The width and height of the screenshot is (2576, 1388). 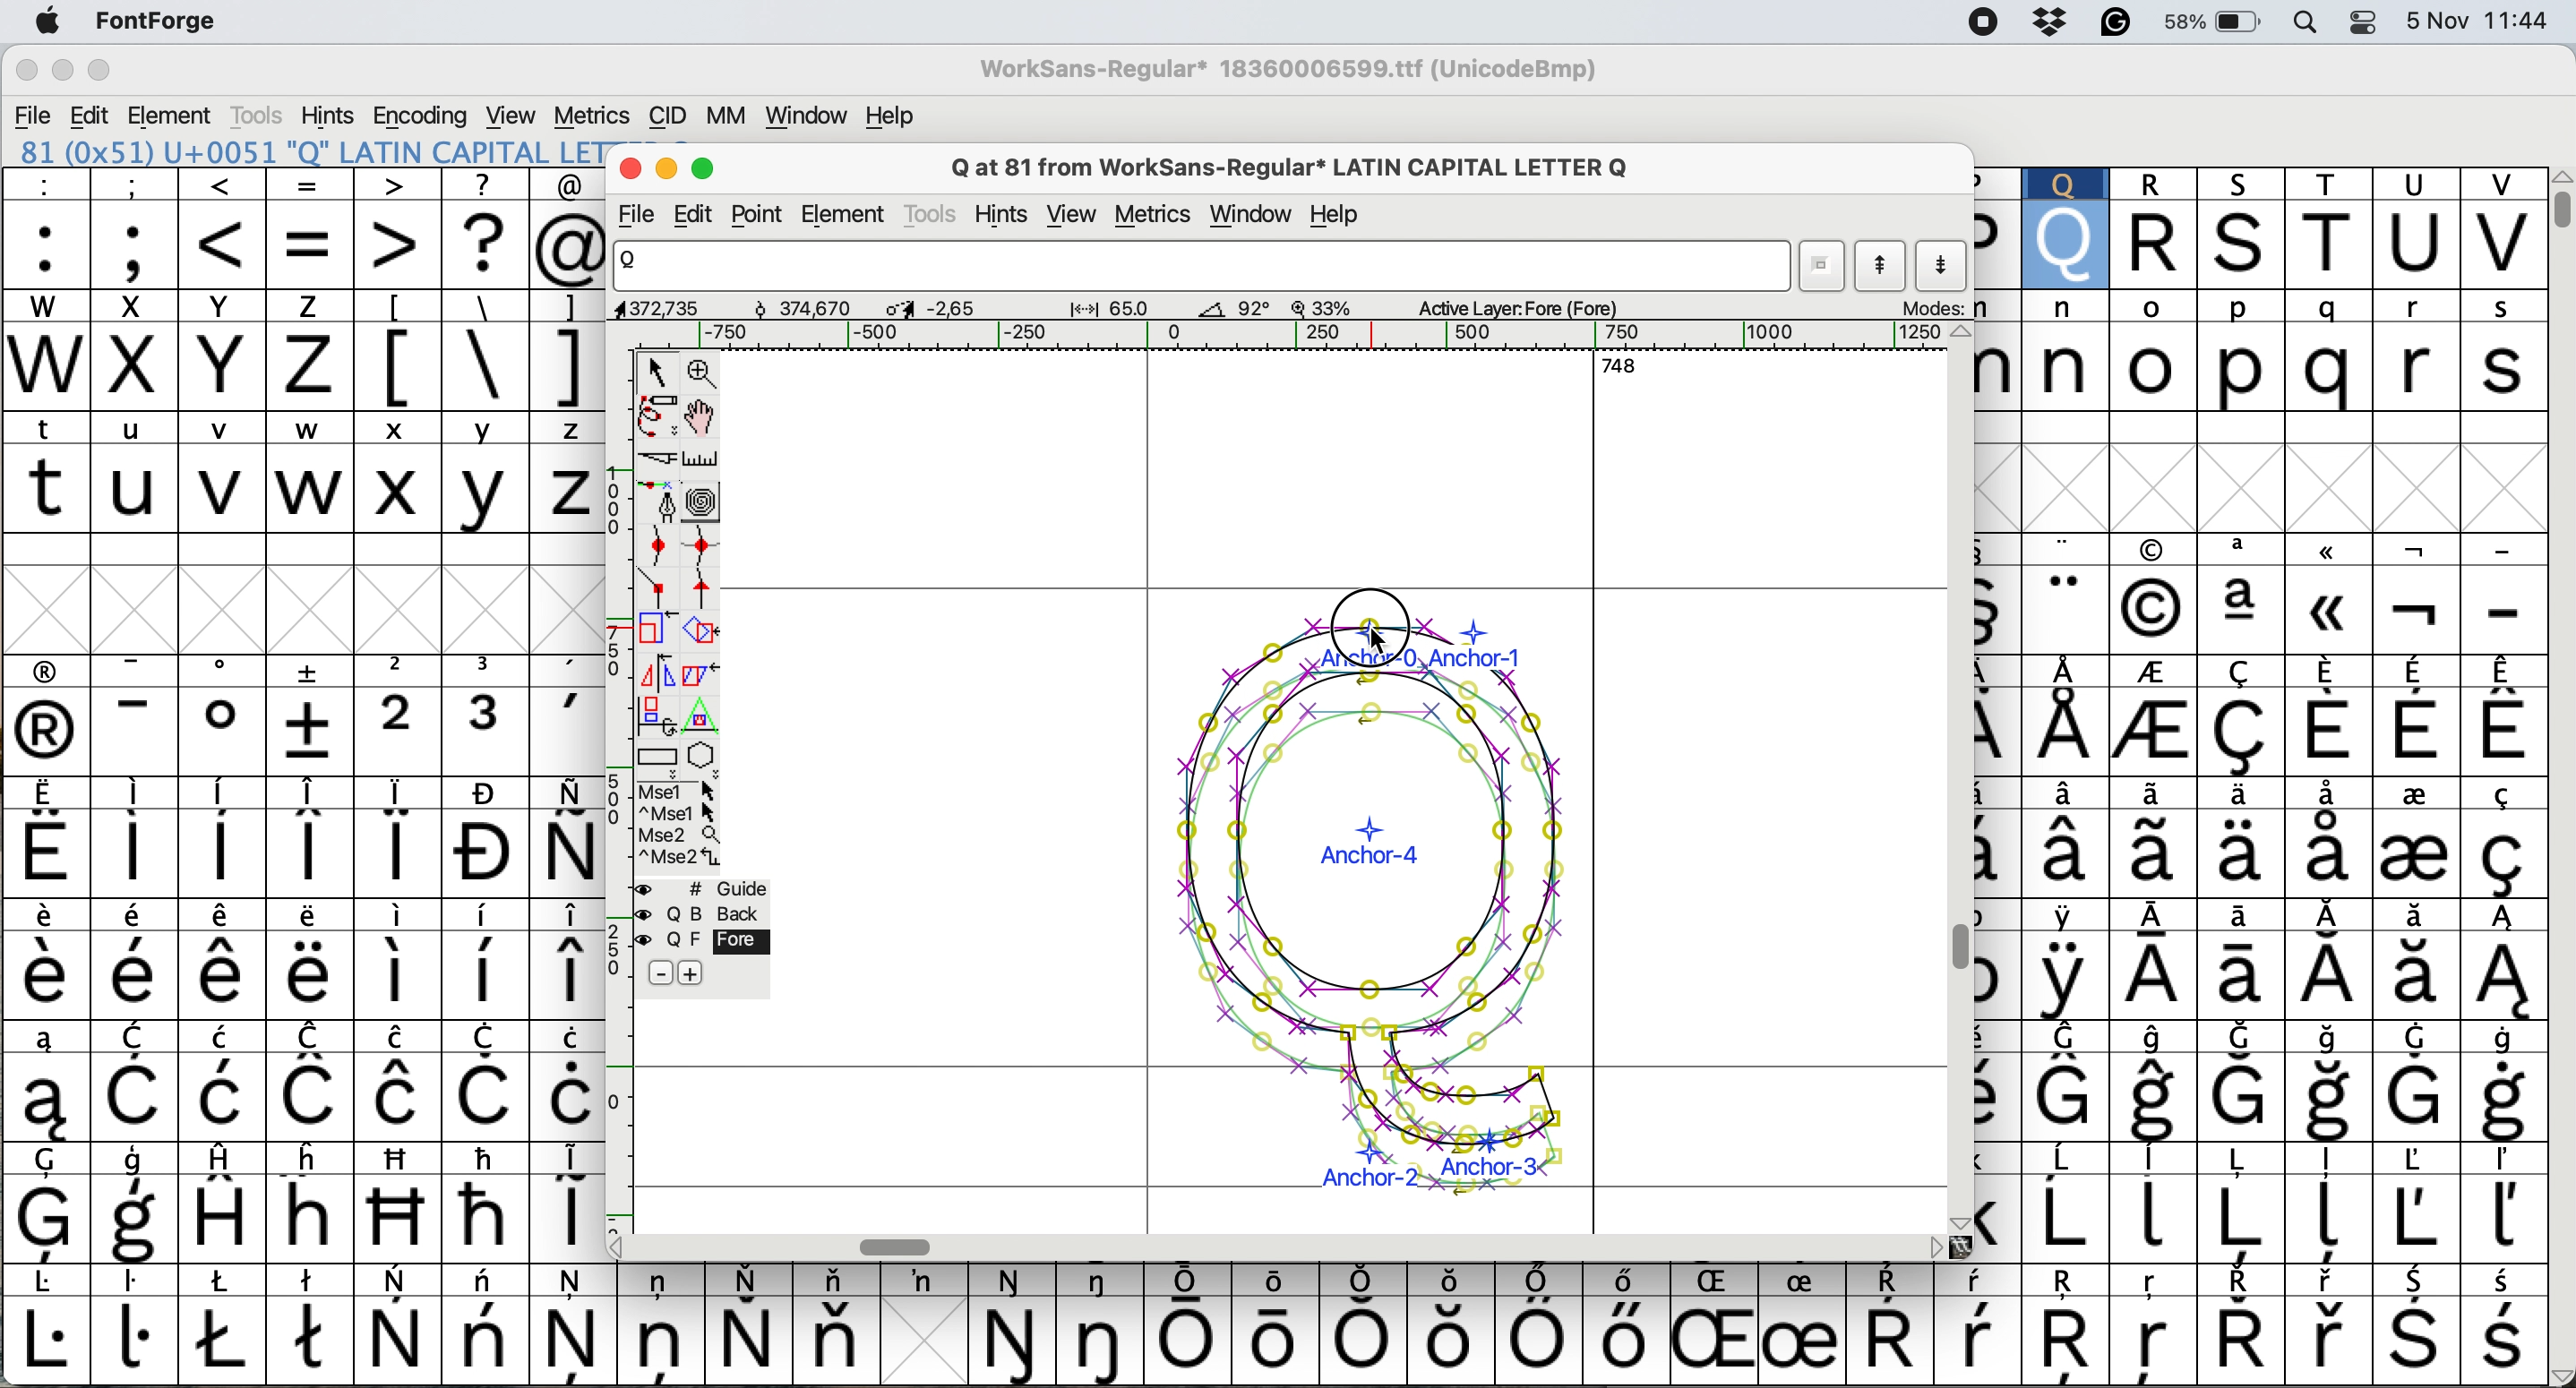 What do you see at coordinates (1252, 215) in the screenshot?
I see `window` at bounding box center [1252, 215].